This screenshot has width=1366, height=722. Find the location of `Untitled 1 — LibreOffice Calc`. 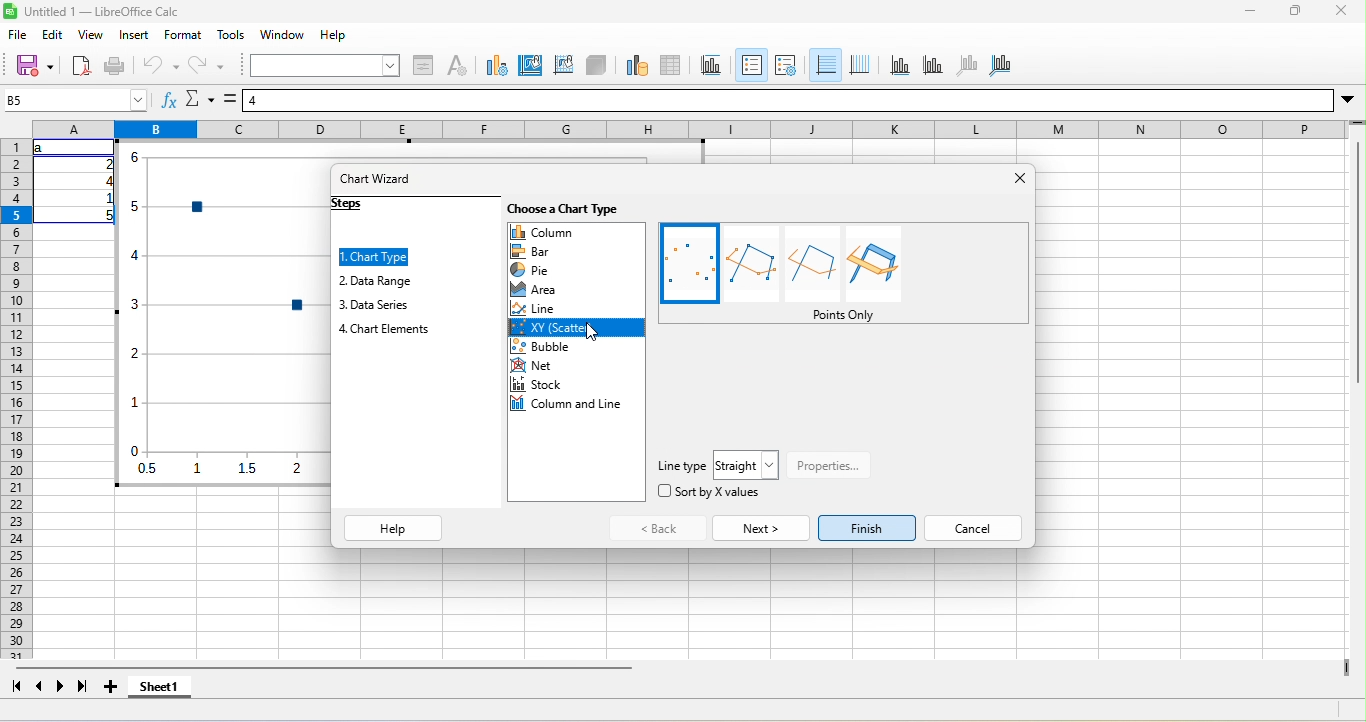

Untitled 1 — LibreOffice Calc is located at coordinates (102, 11).